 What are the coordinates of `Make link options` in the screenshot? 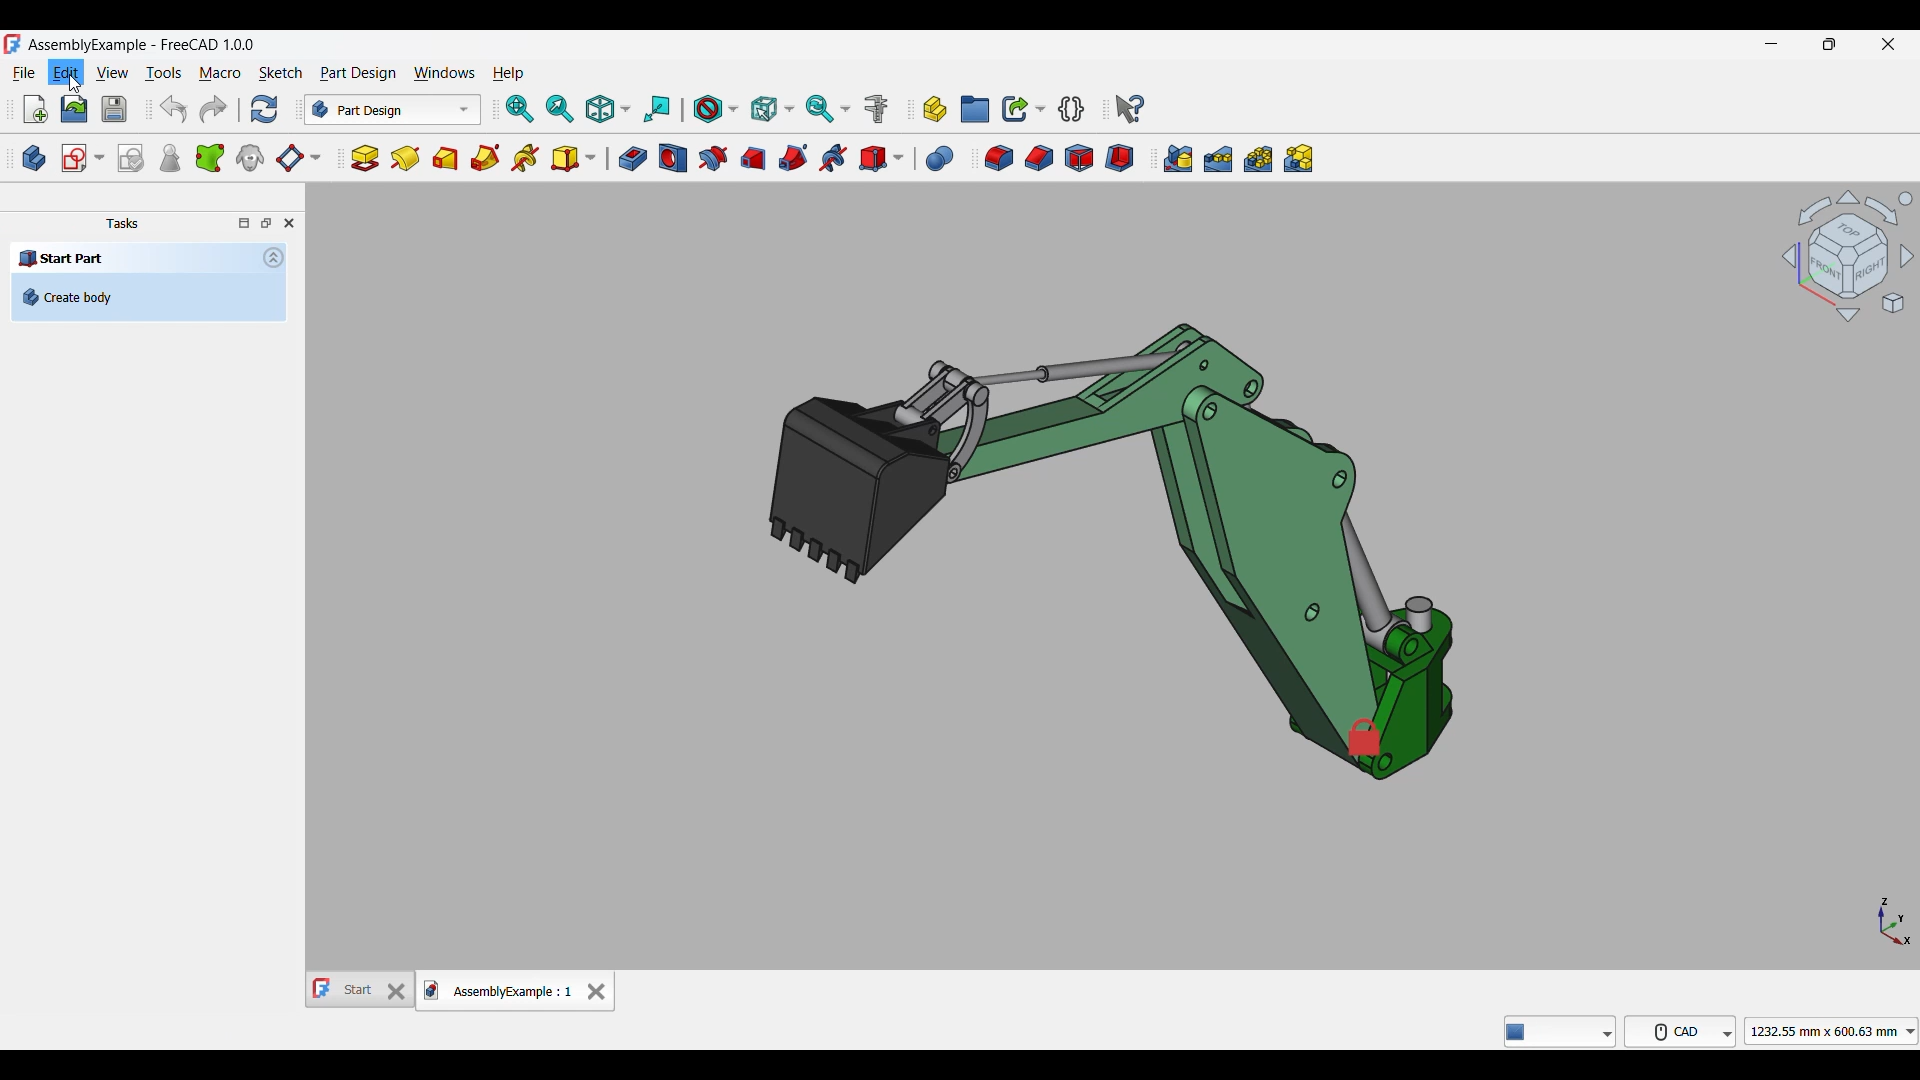 It's located at (1023, 109).